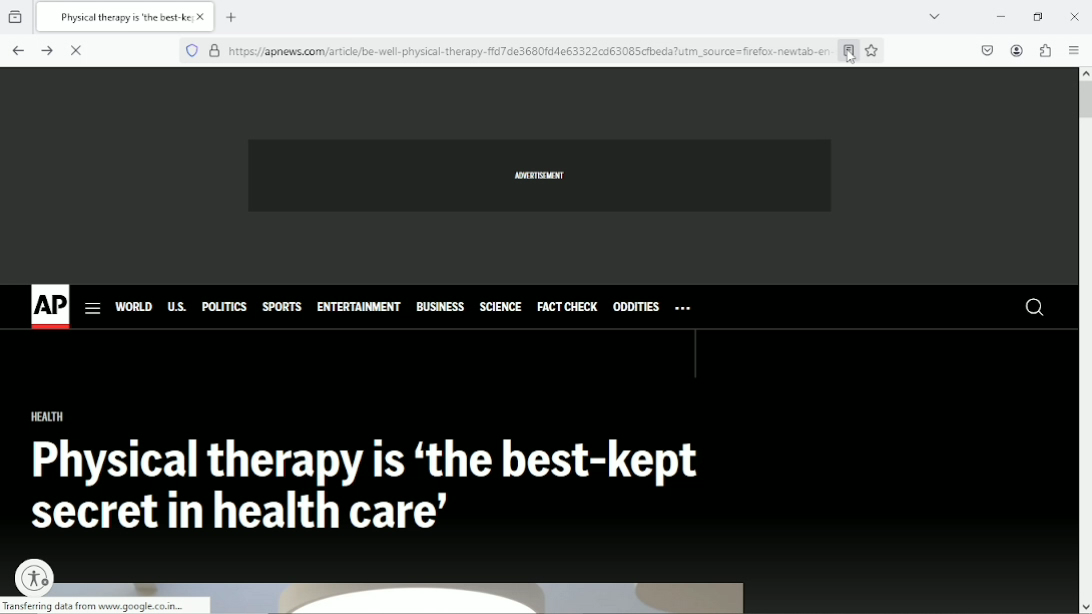 The width and height of the screenshot is (1092, 614). I want to click on BUSINESS, so click(441, 307).